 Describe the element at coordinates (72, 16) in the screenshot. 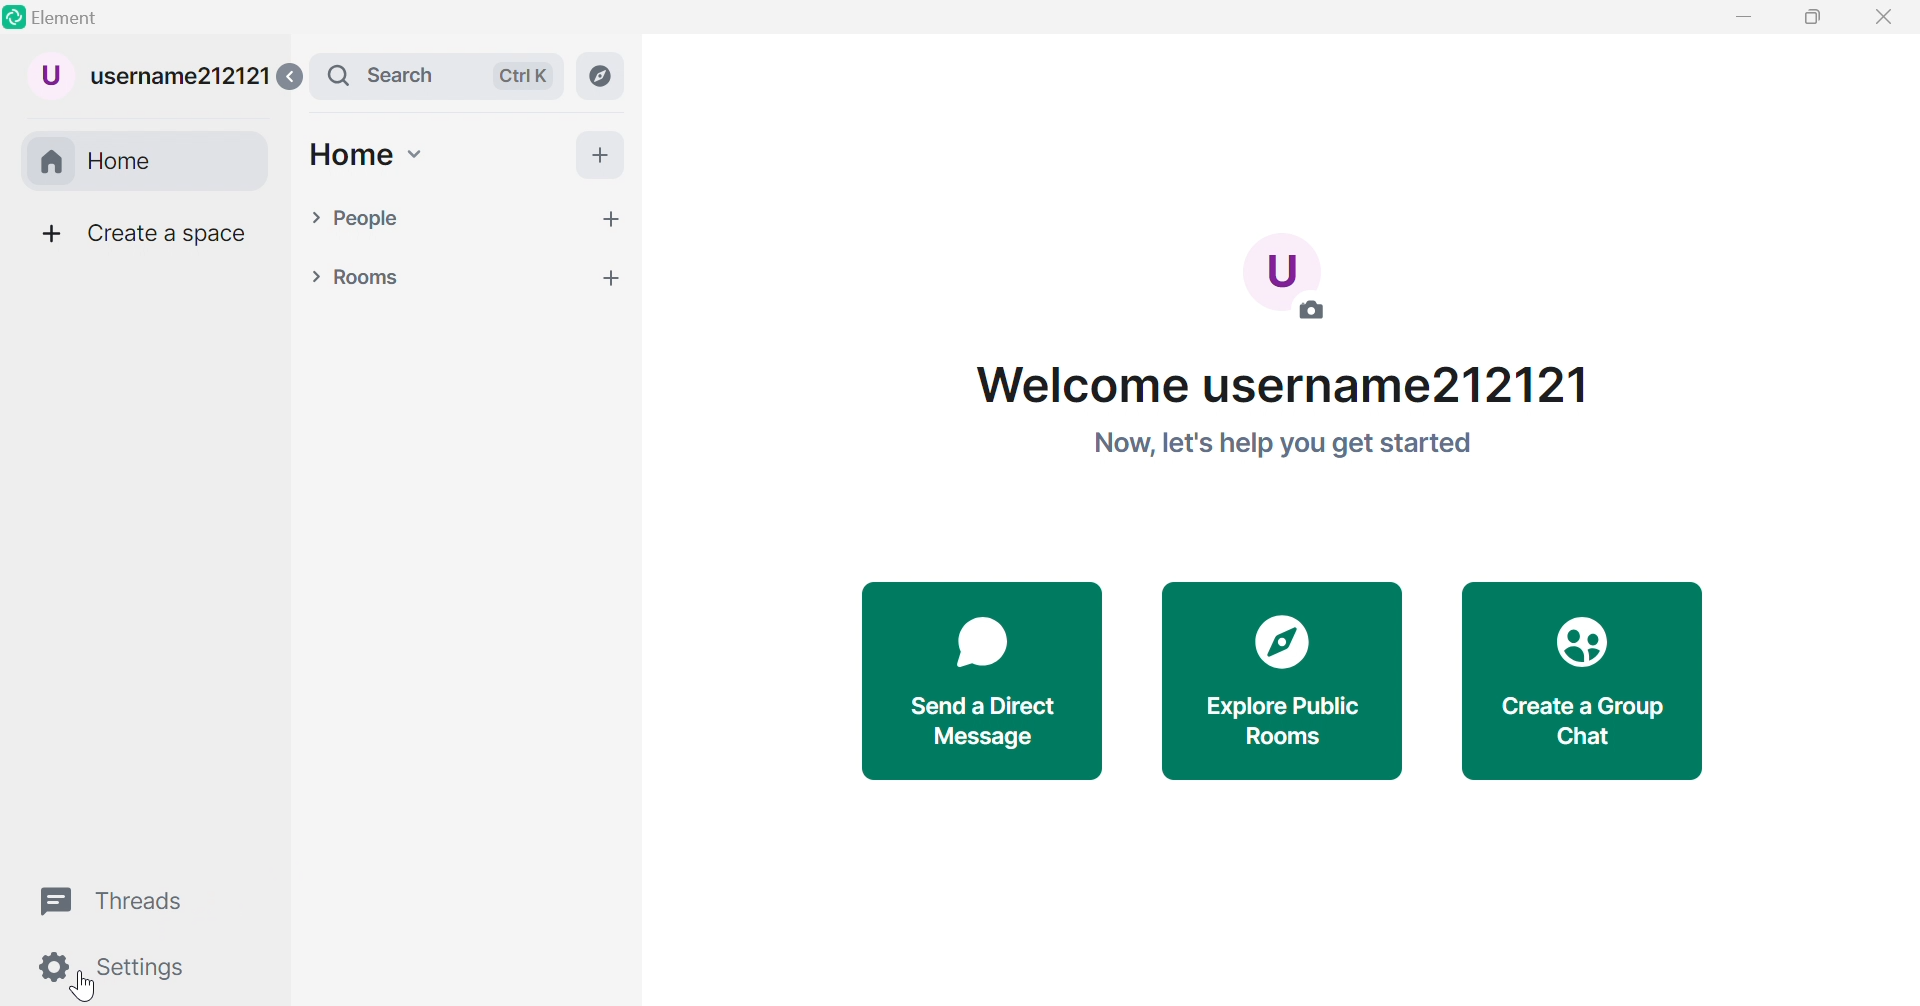

I see `Element` at that location.